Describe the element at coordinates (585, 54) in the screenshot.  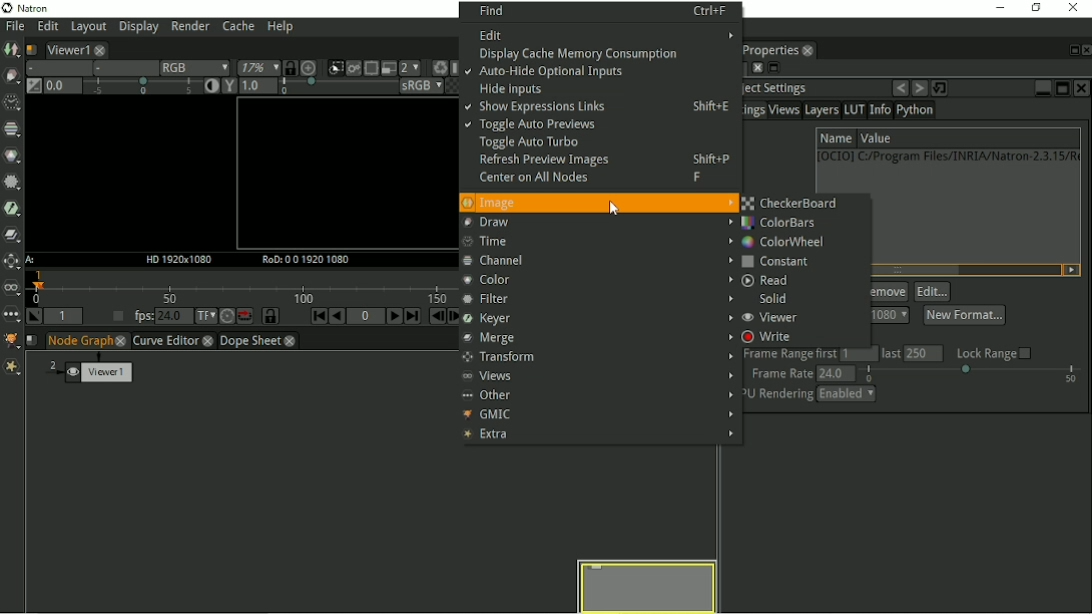
I see `Display cahe memory consumption` at that location.